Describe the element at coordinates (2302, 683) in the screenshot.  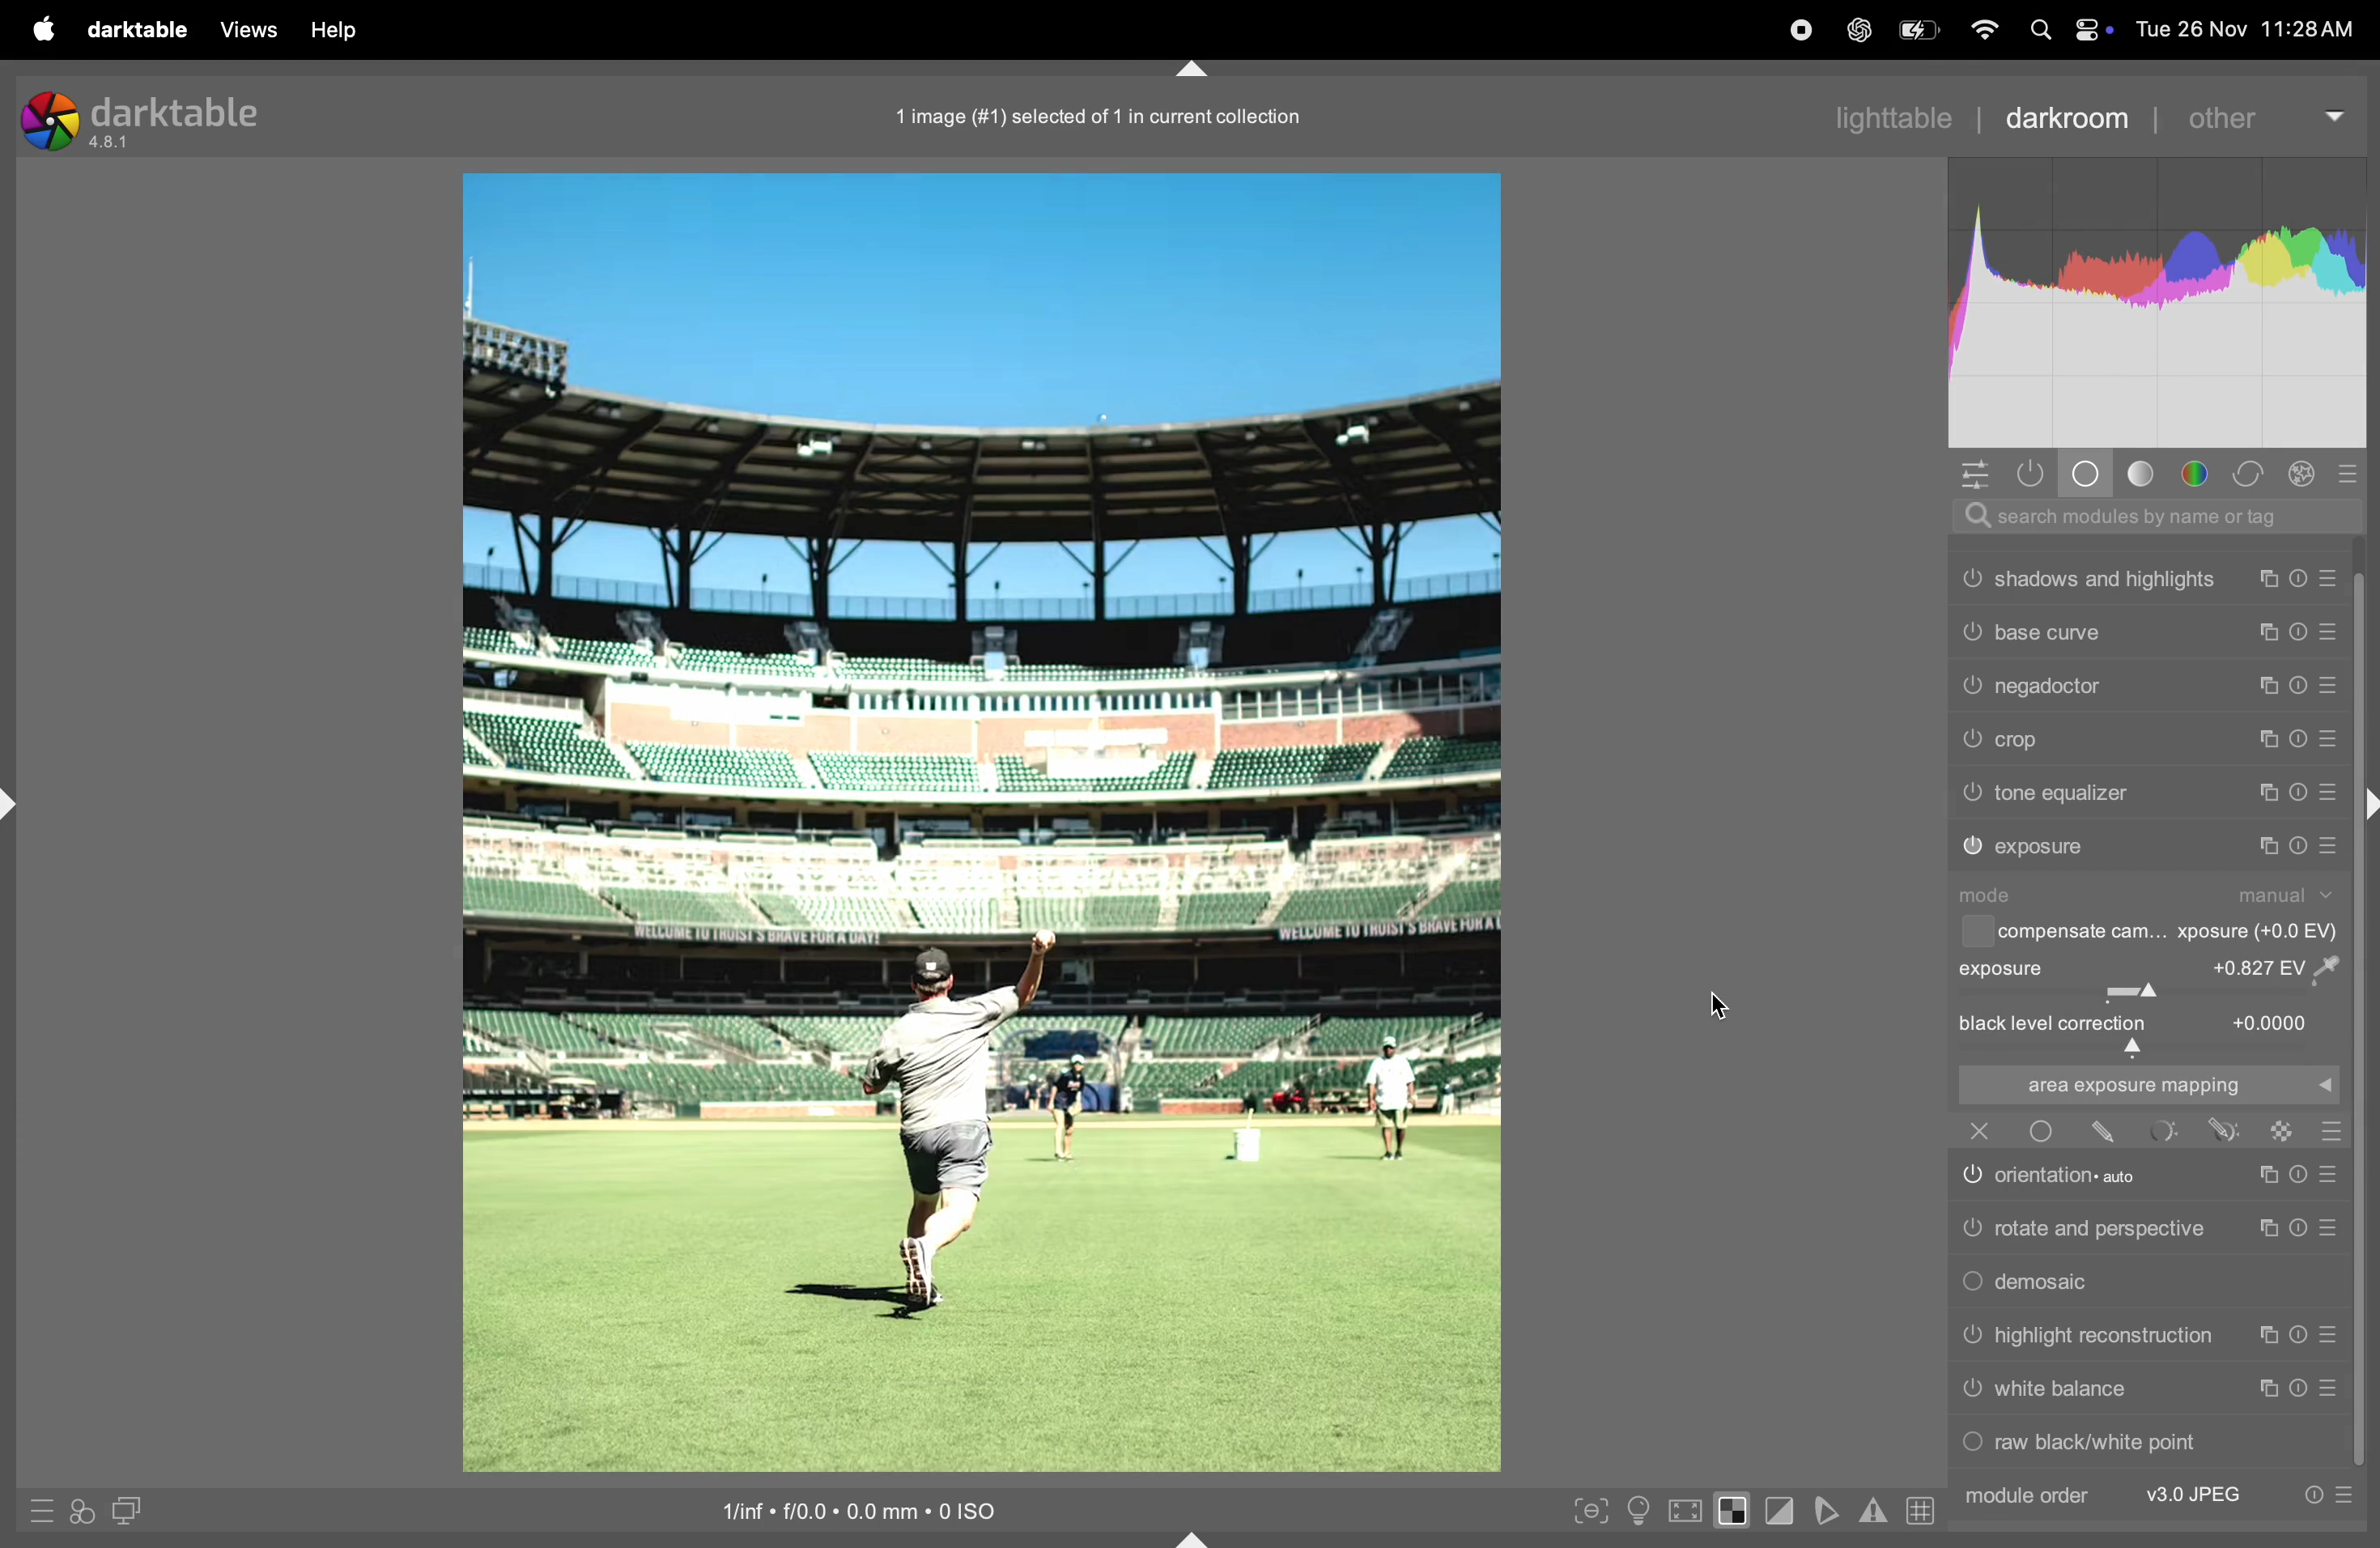
I see `reset presets` at that location.